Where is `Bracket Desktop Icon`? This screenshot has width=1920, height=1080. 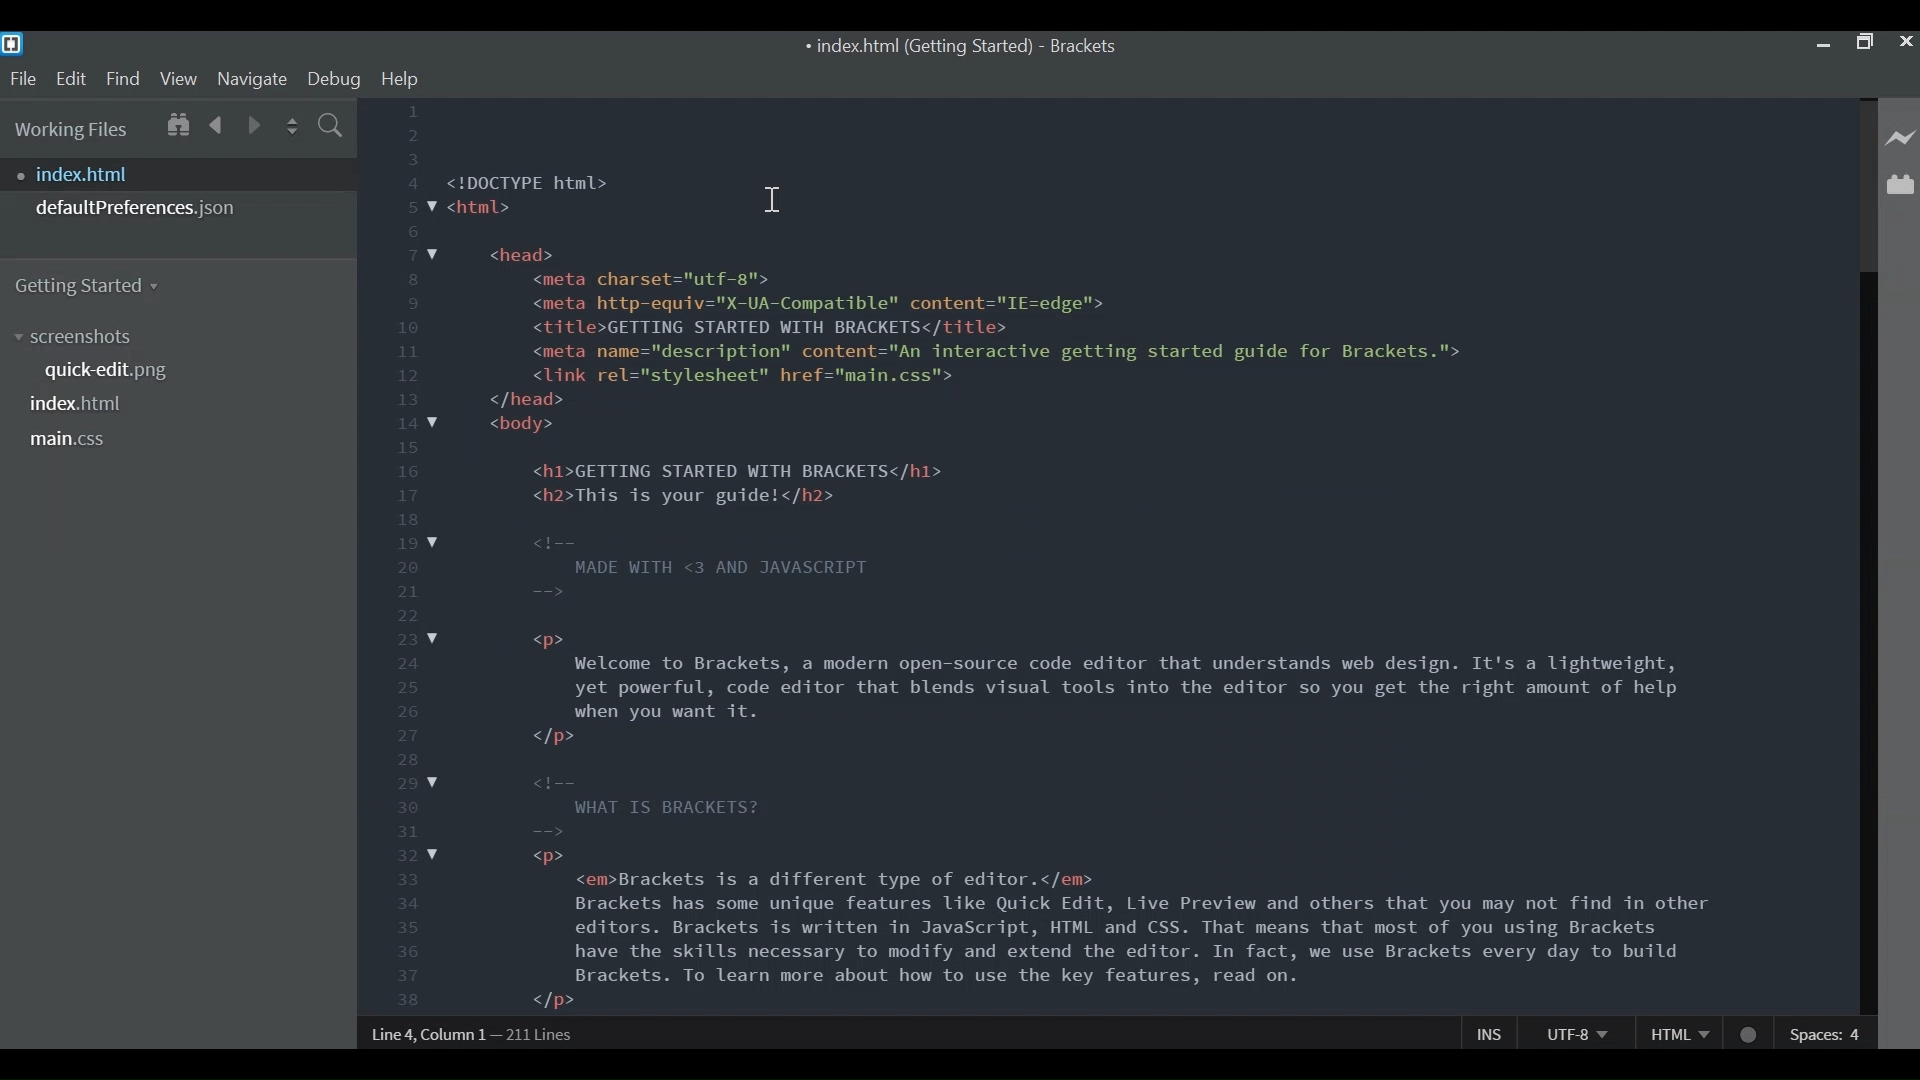
Bracket Desktop Icon is located at coordinates (12, 44).